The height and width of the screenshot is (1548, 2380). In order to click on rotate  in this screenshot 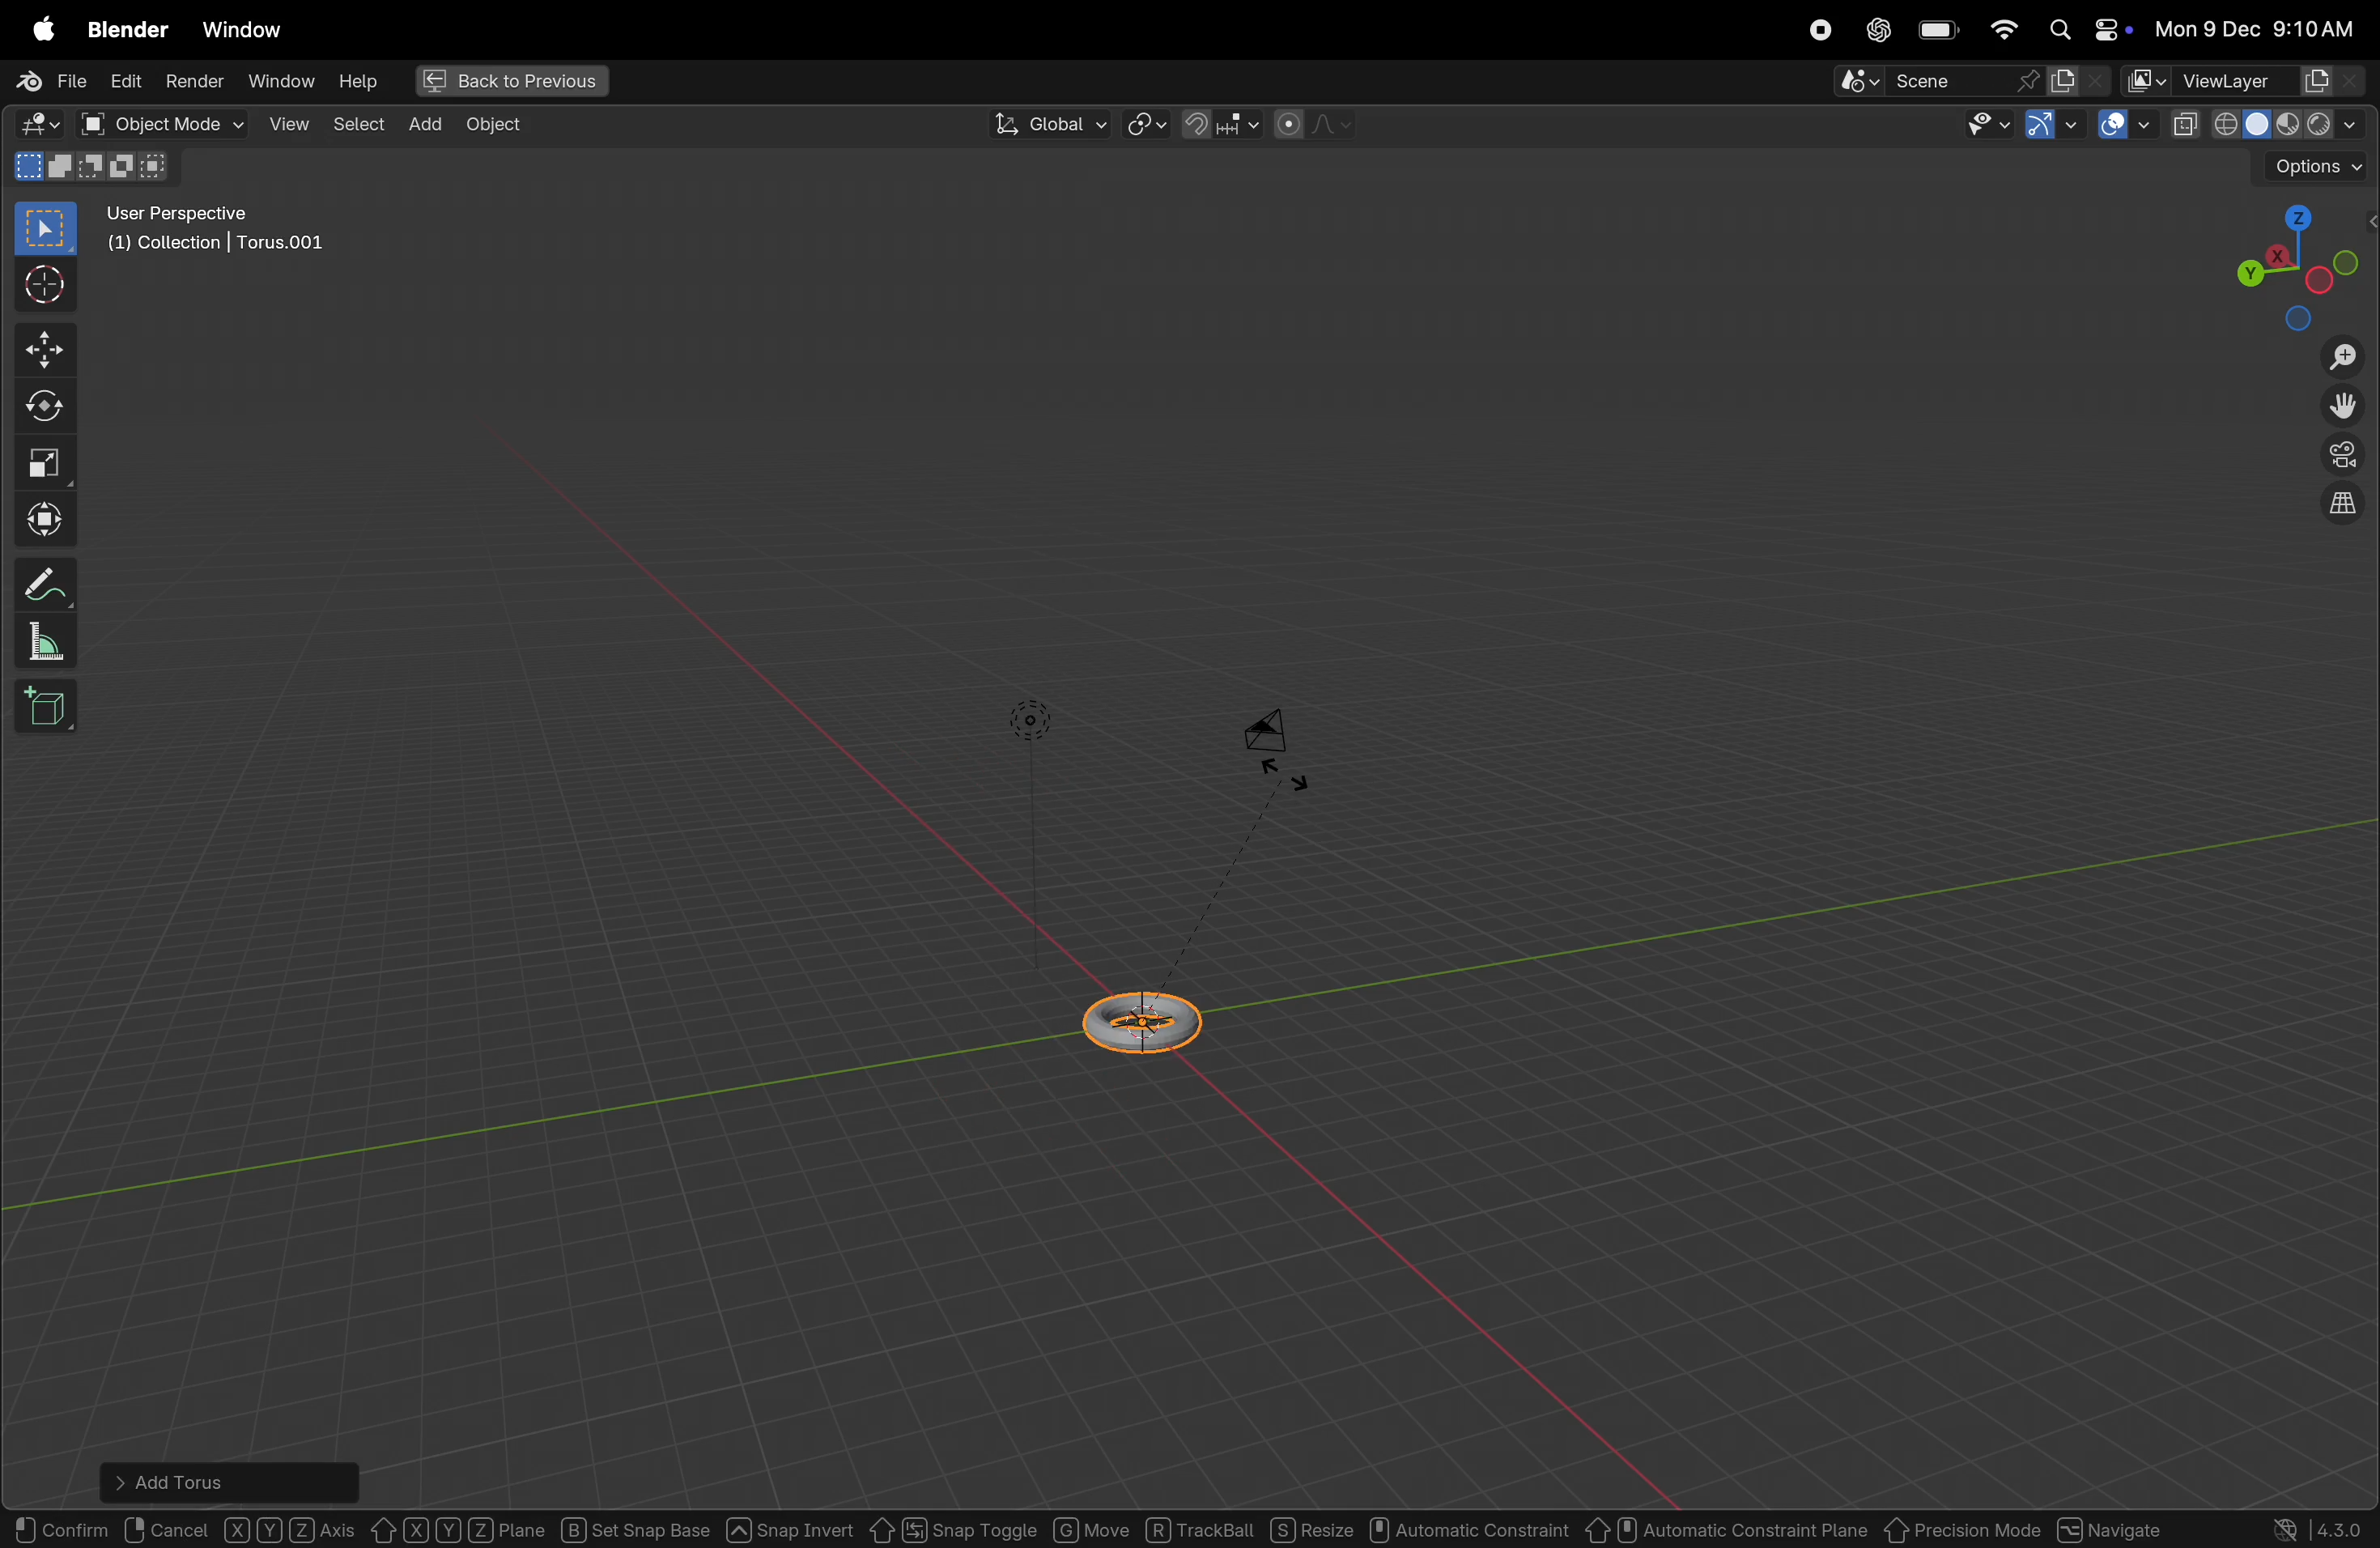, I will do `click(51, 402)`.